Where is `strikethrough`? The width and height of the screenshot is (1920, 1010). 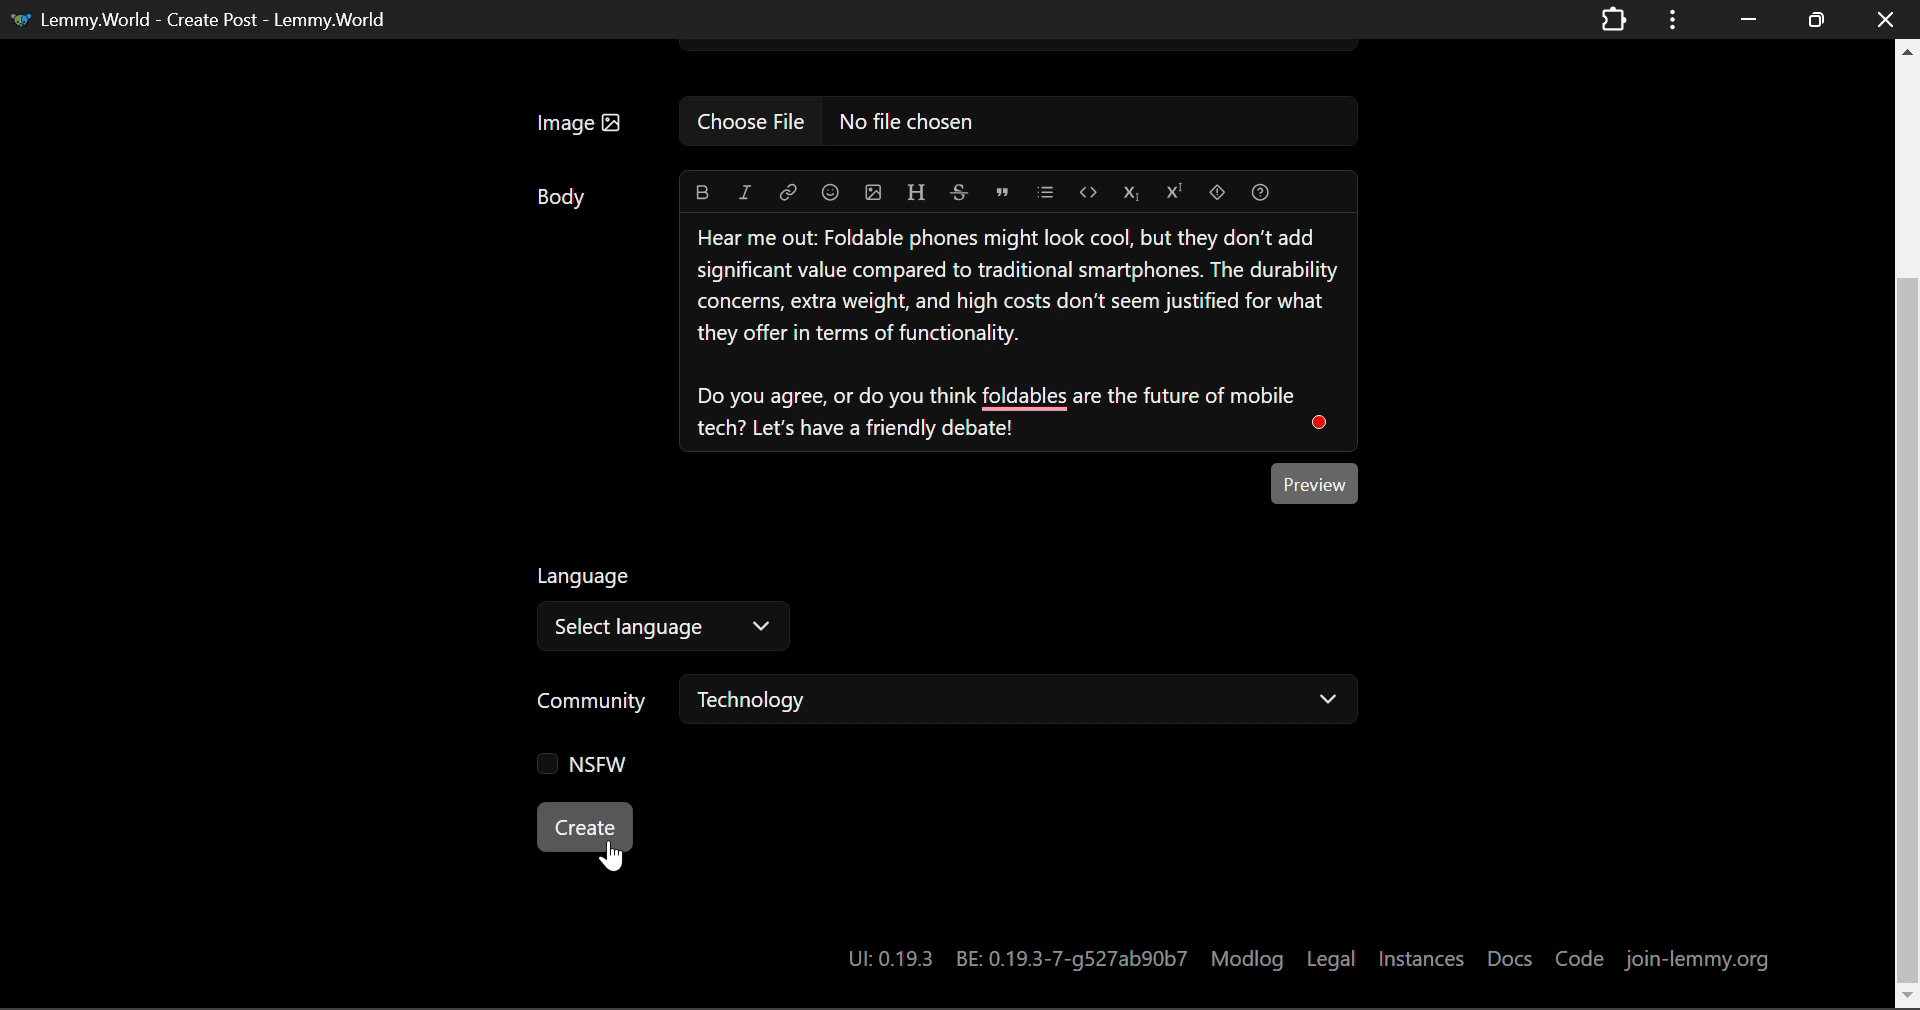 strikethrough is located at coordinates (960, 192).